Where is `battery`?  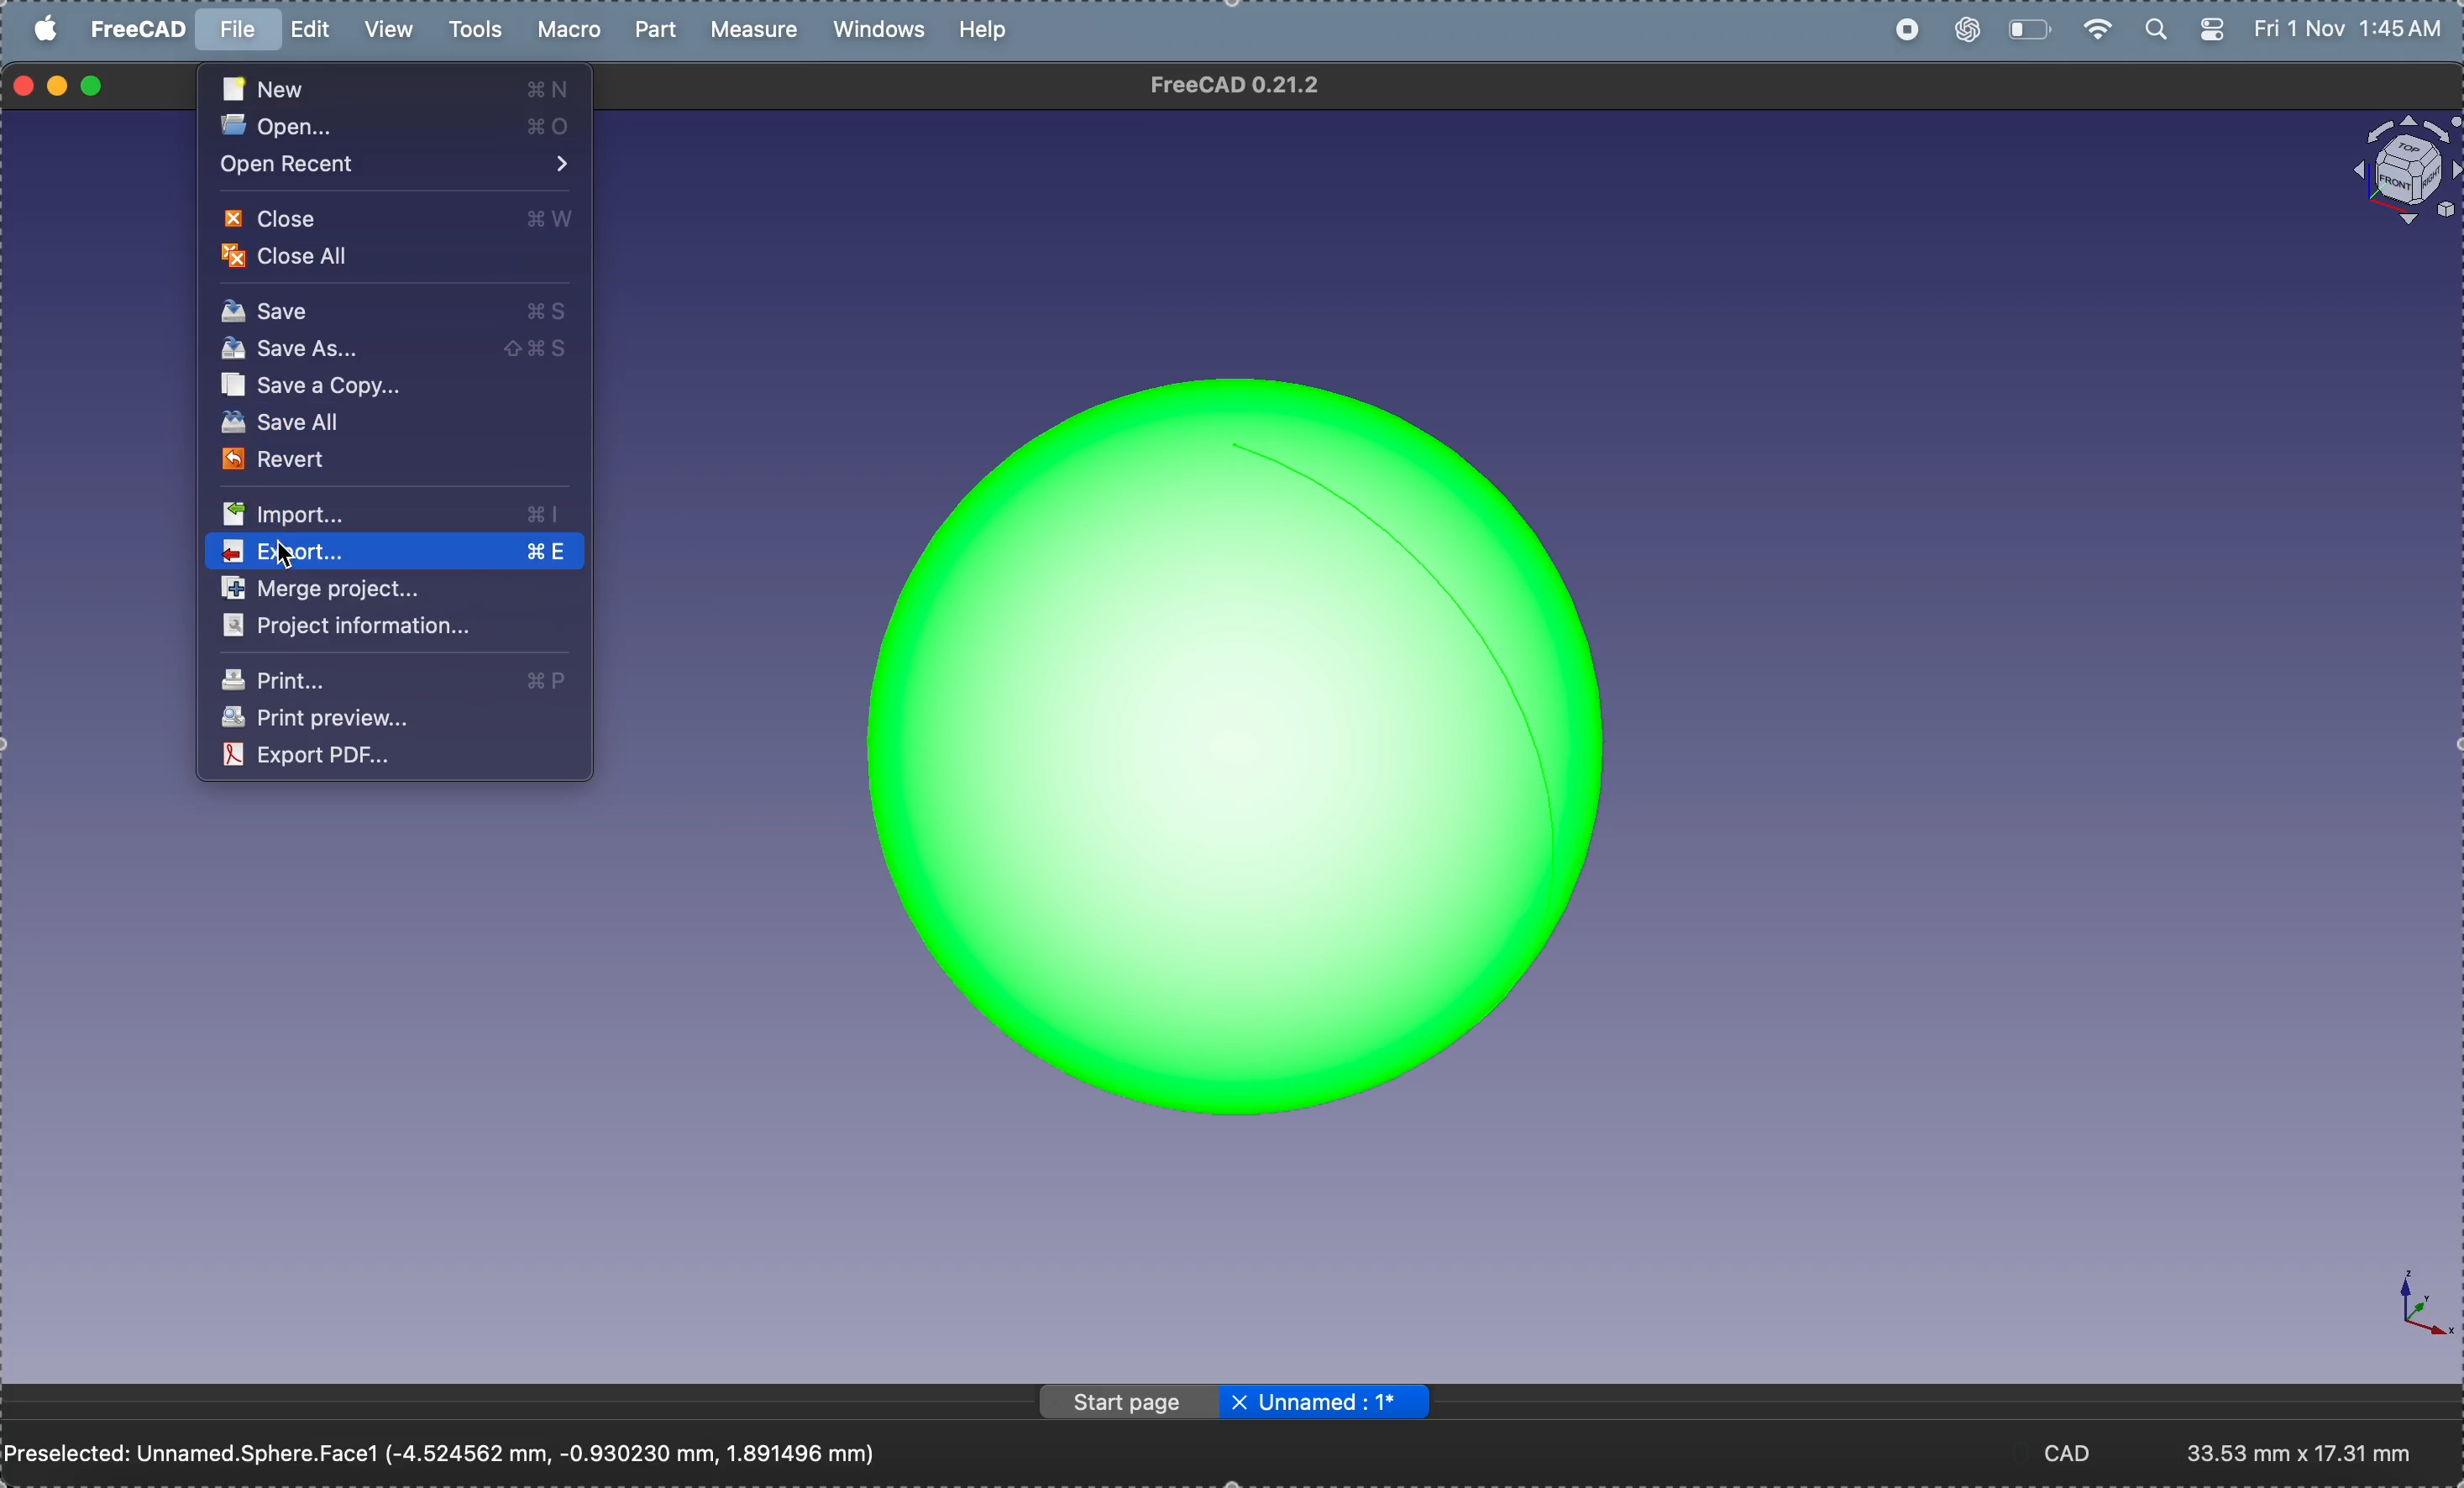
battery is located at coordinates (2030, 28).